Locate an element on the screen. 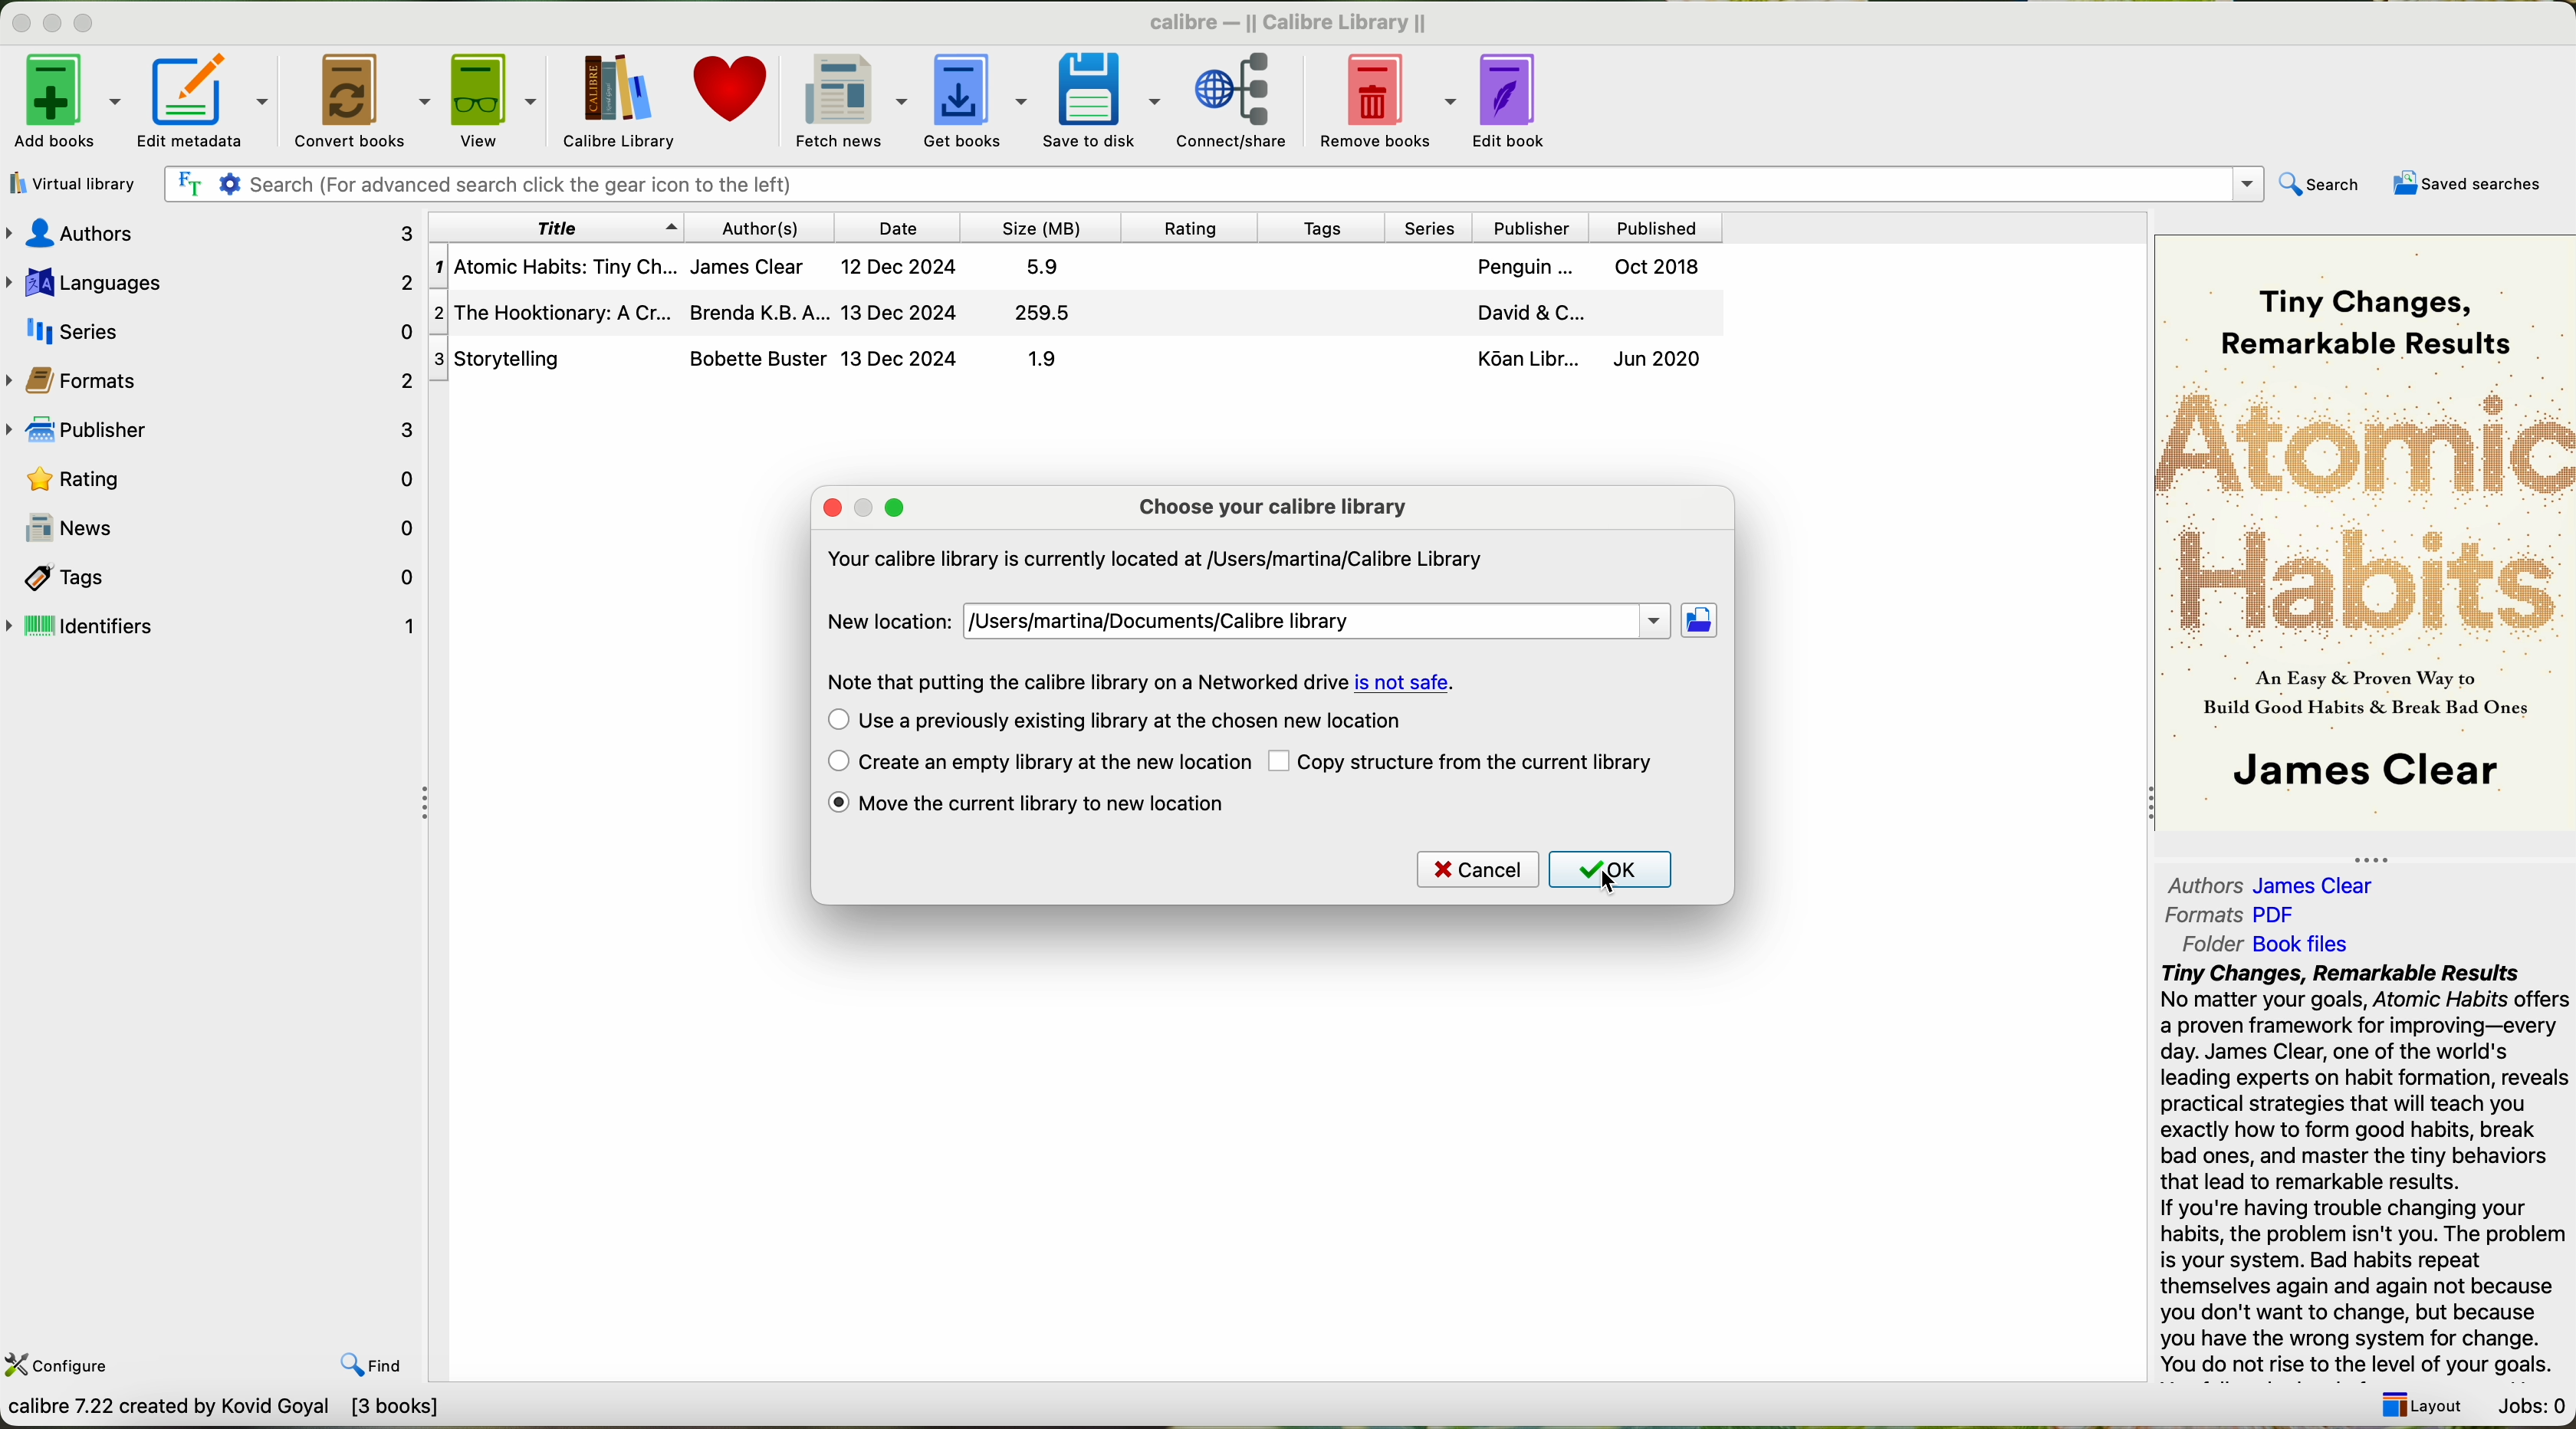 The height and width of the screenshot is (1429, 2576). authors is located at coordinates (209, 231).